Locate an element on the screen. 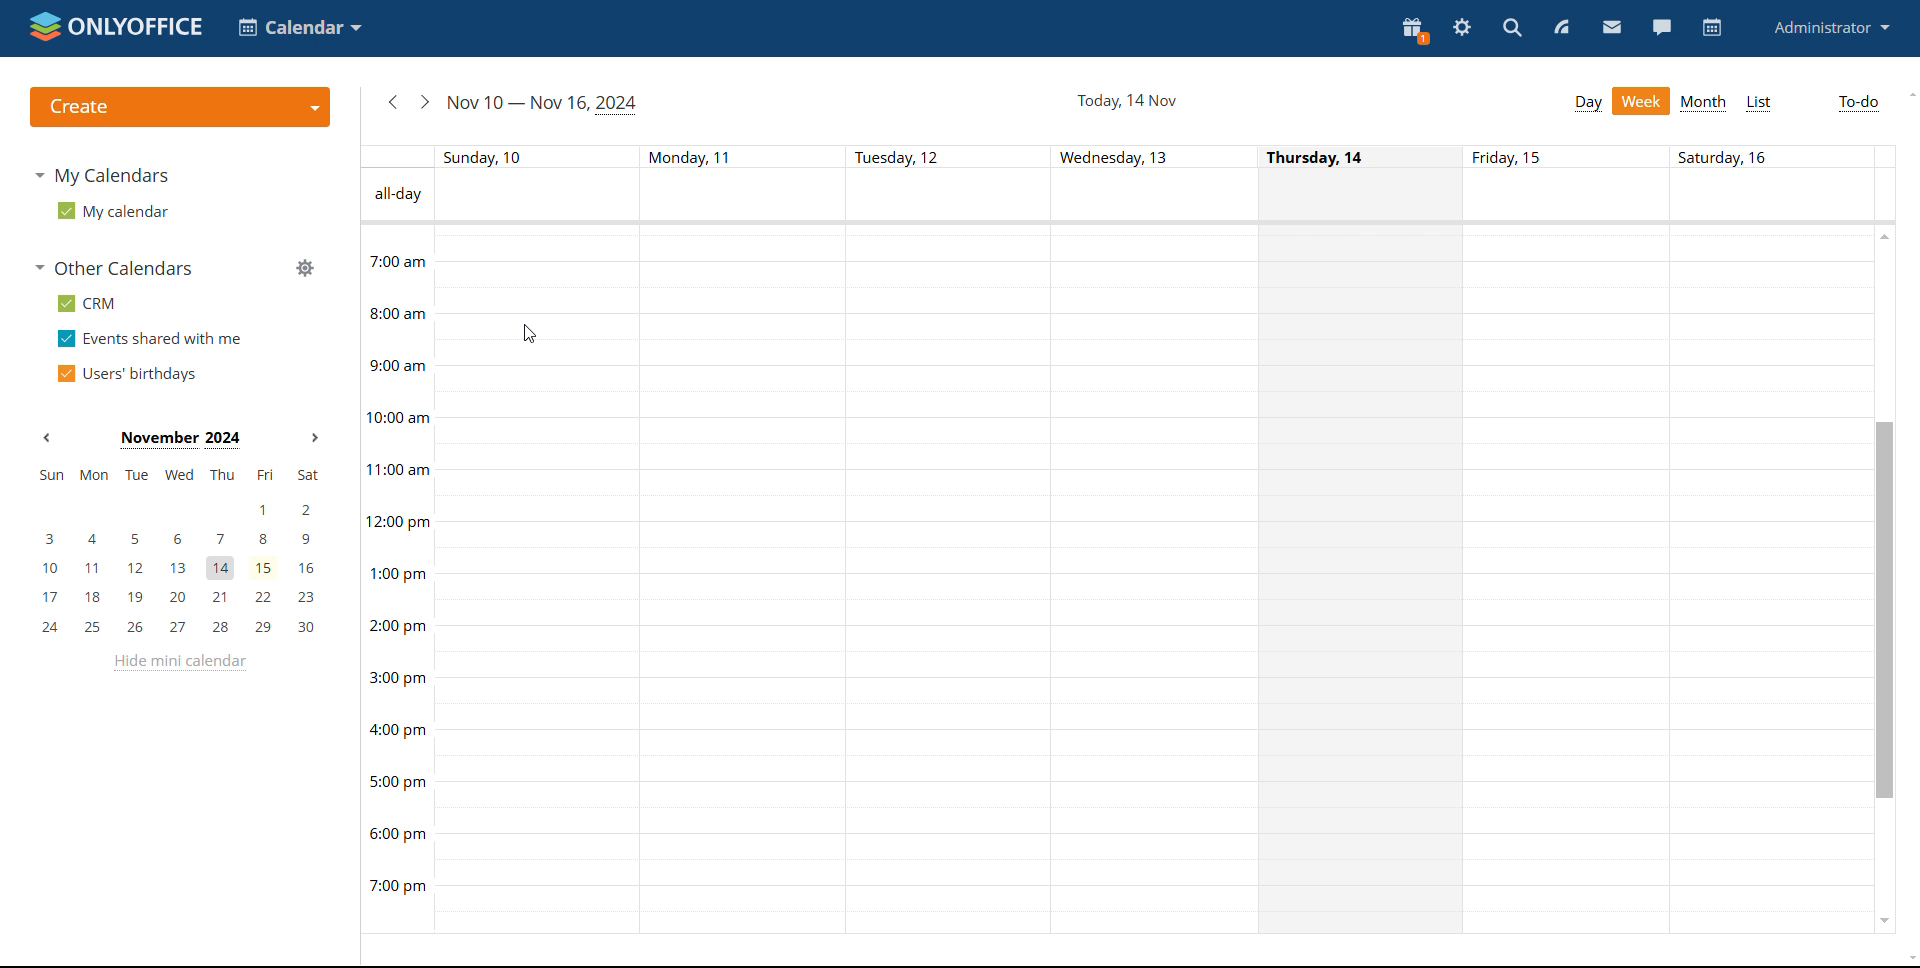 Image resolution: width=1920 pixels, height=968 pixels. current week is located at coordinates (543, 102).